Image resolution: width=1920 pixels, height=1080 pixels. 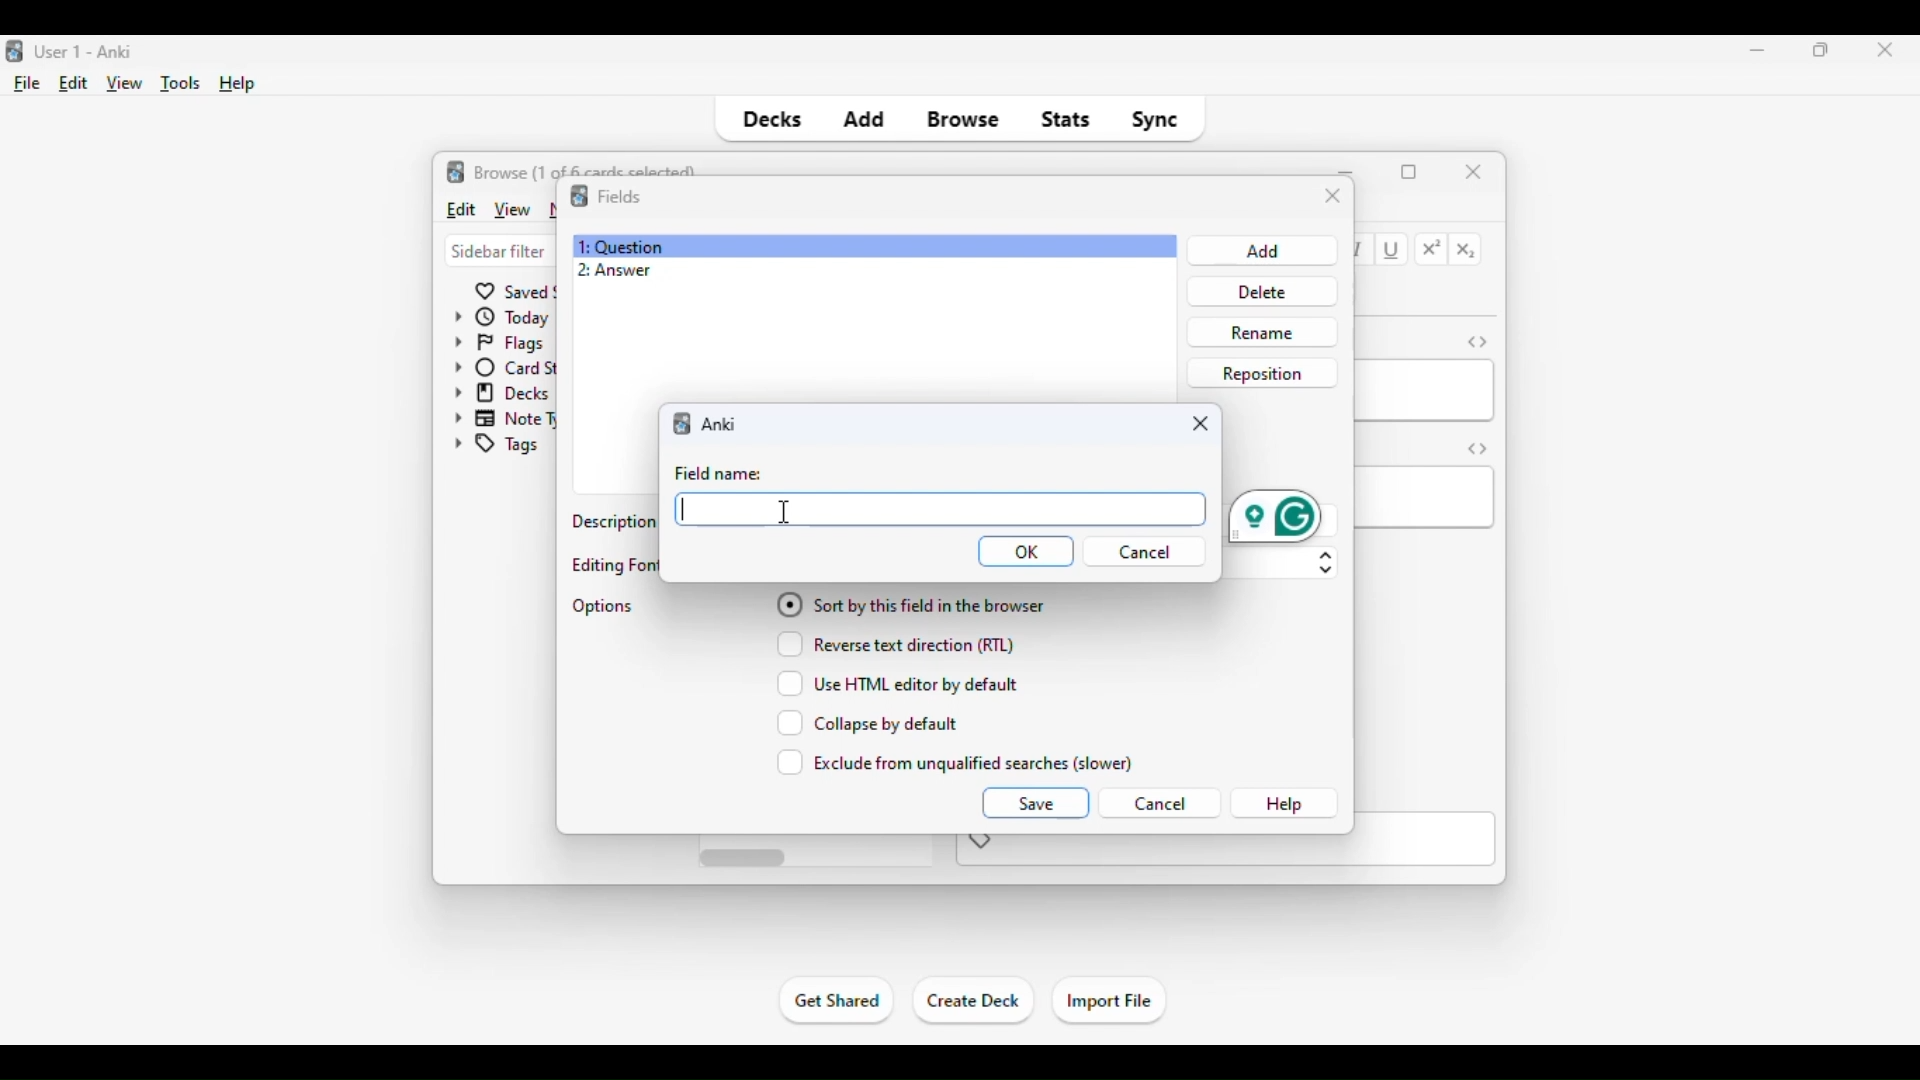 What do you see at coordinates (1393, 251) in the screenshot?
I see `underline` at bounding box center [1393, 251].